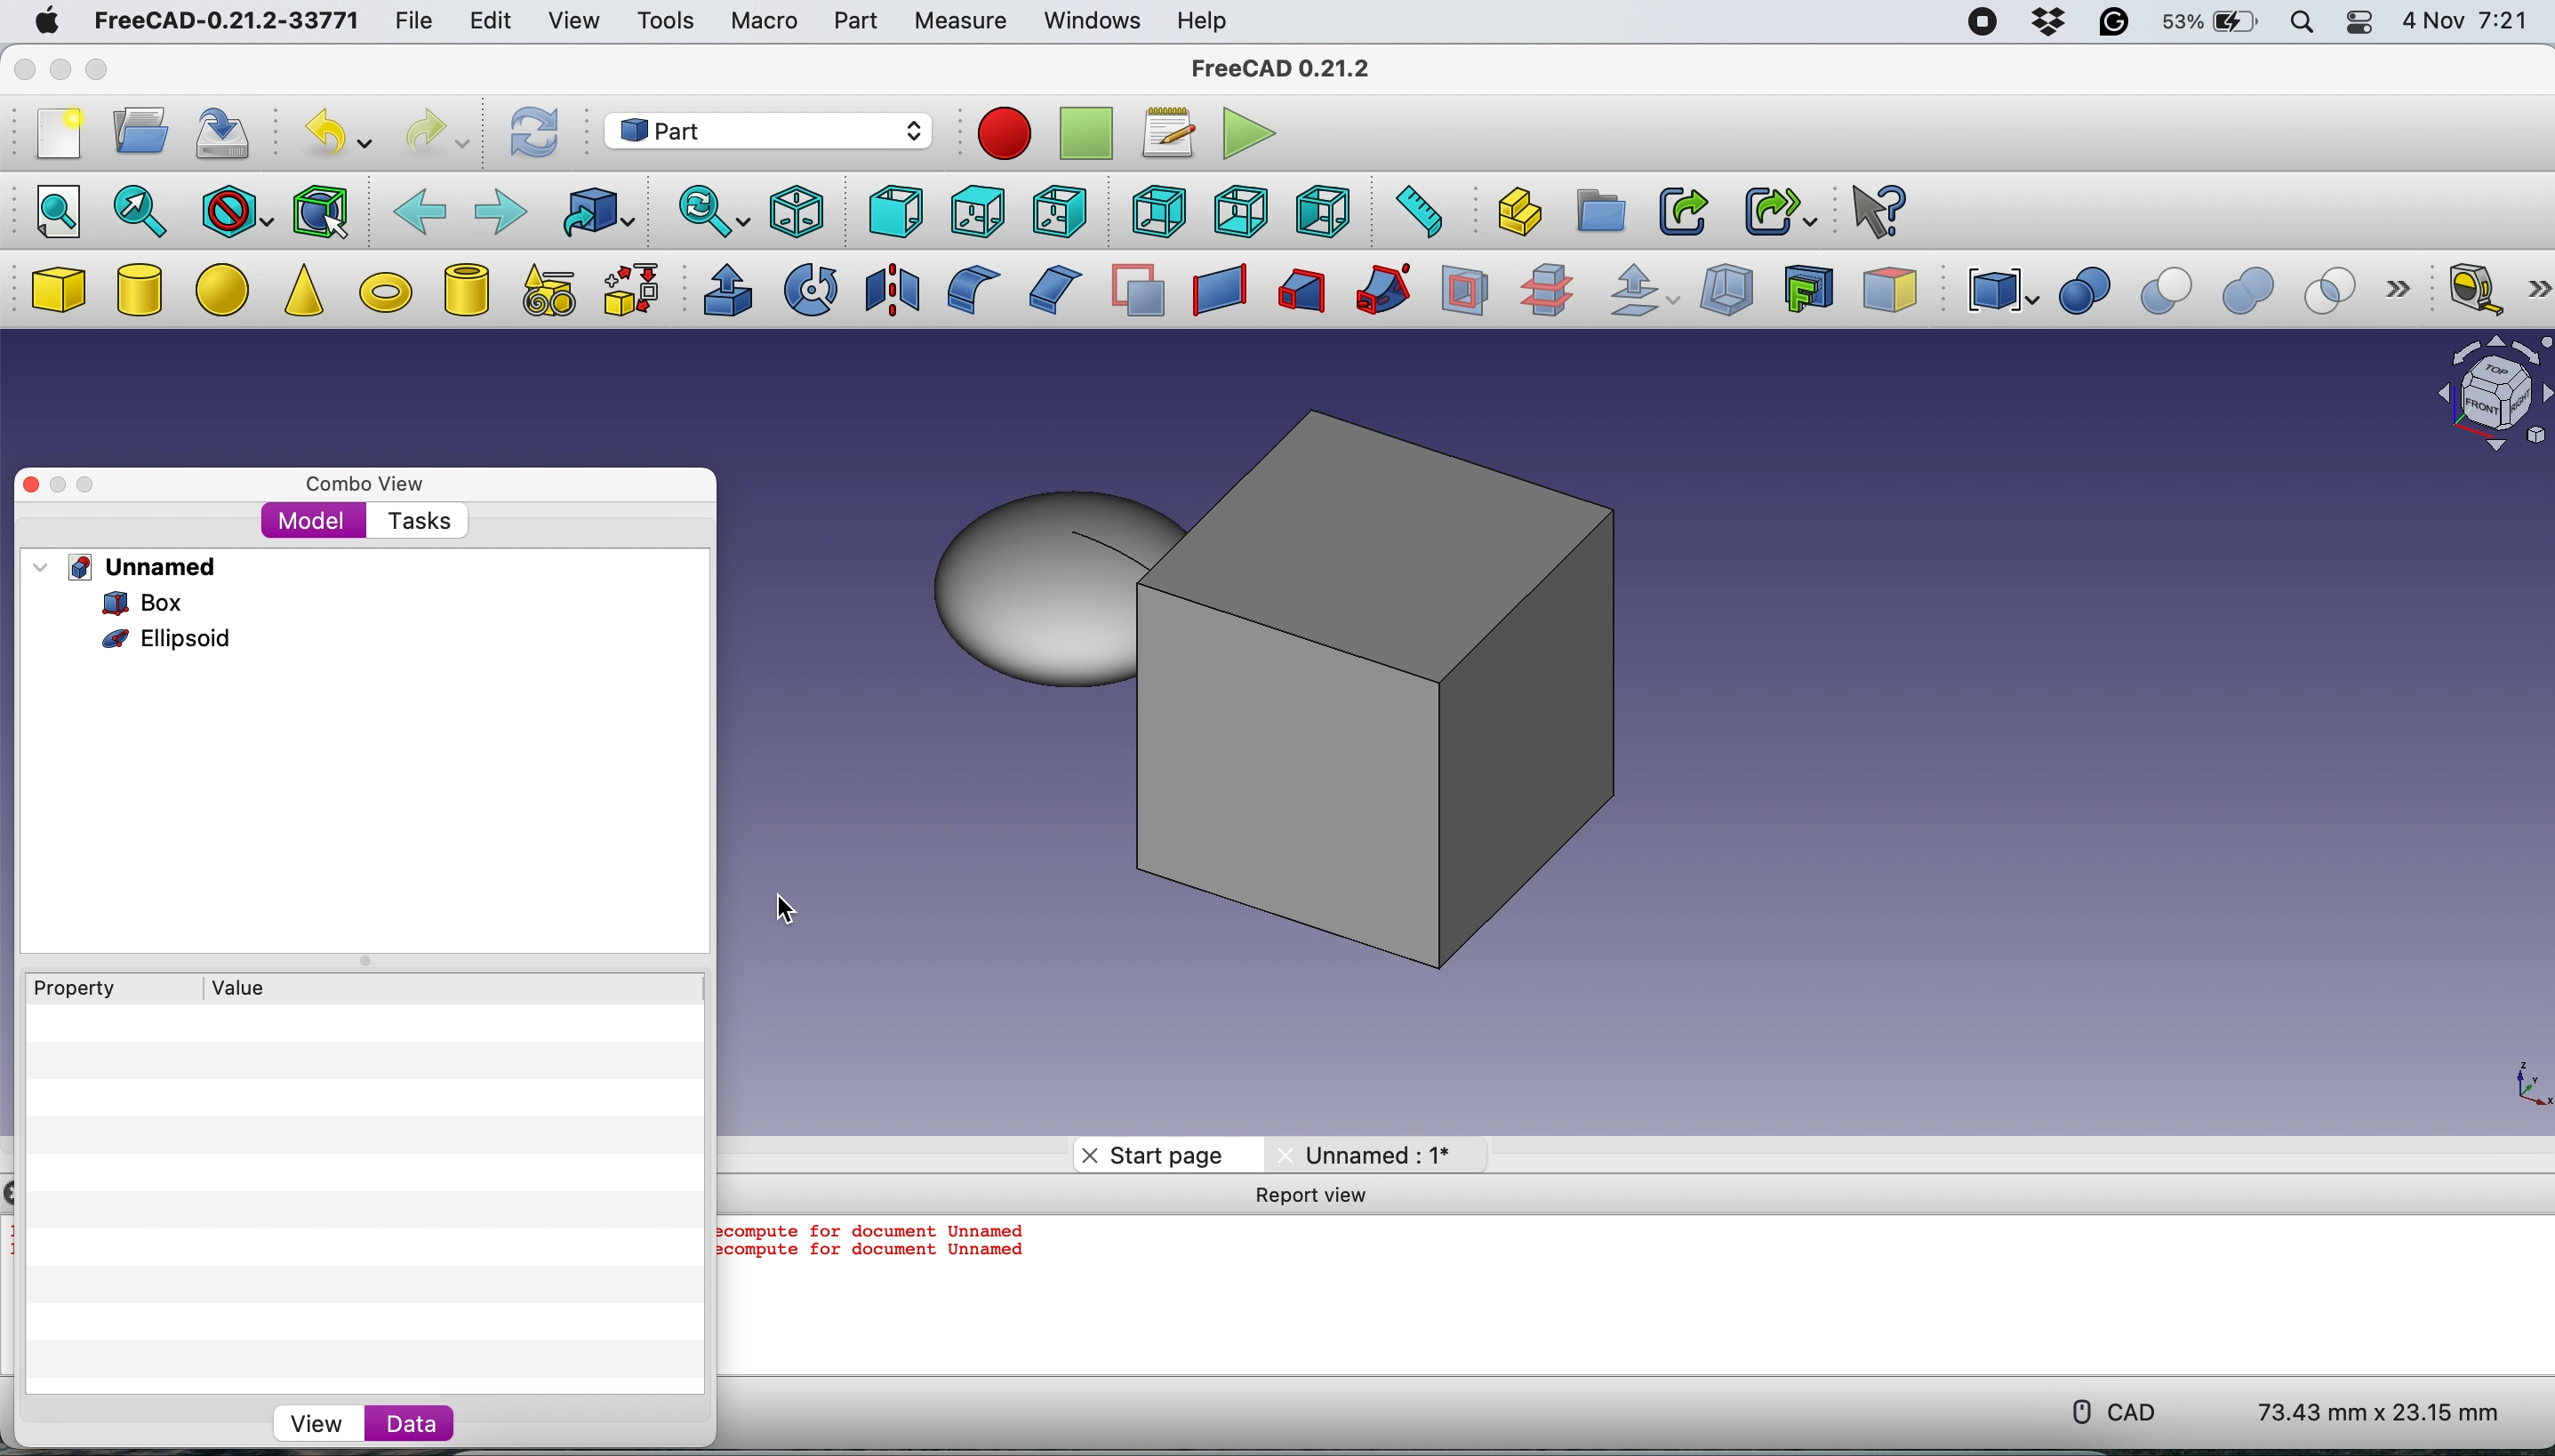 This screenshot has height=1456, width=2555. Describe the element at coordinates (1242, 213) in the screenshot. I see `bottom` at that location.